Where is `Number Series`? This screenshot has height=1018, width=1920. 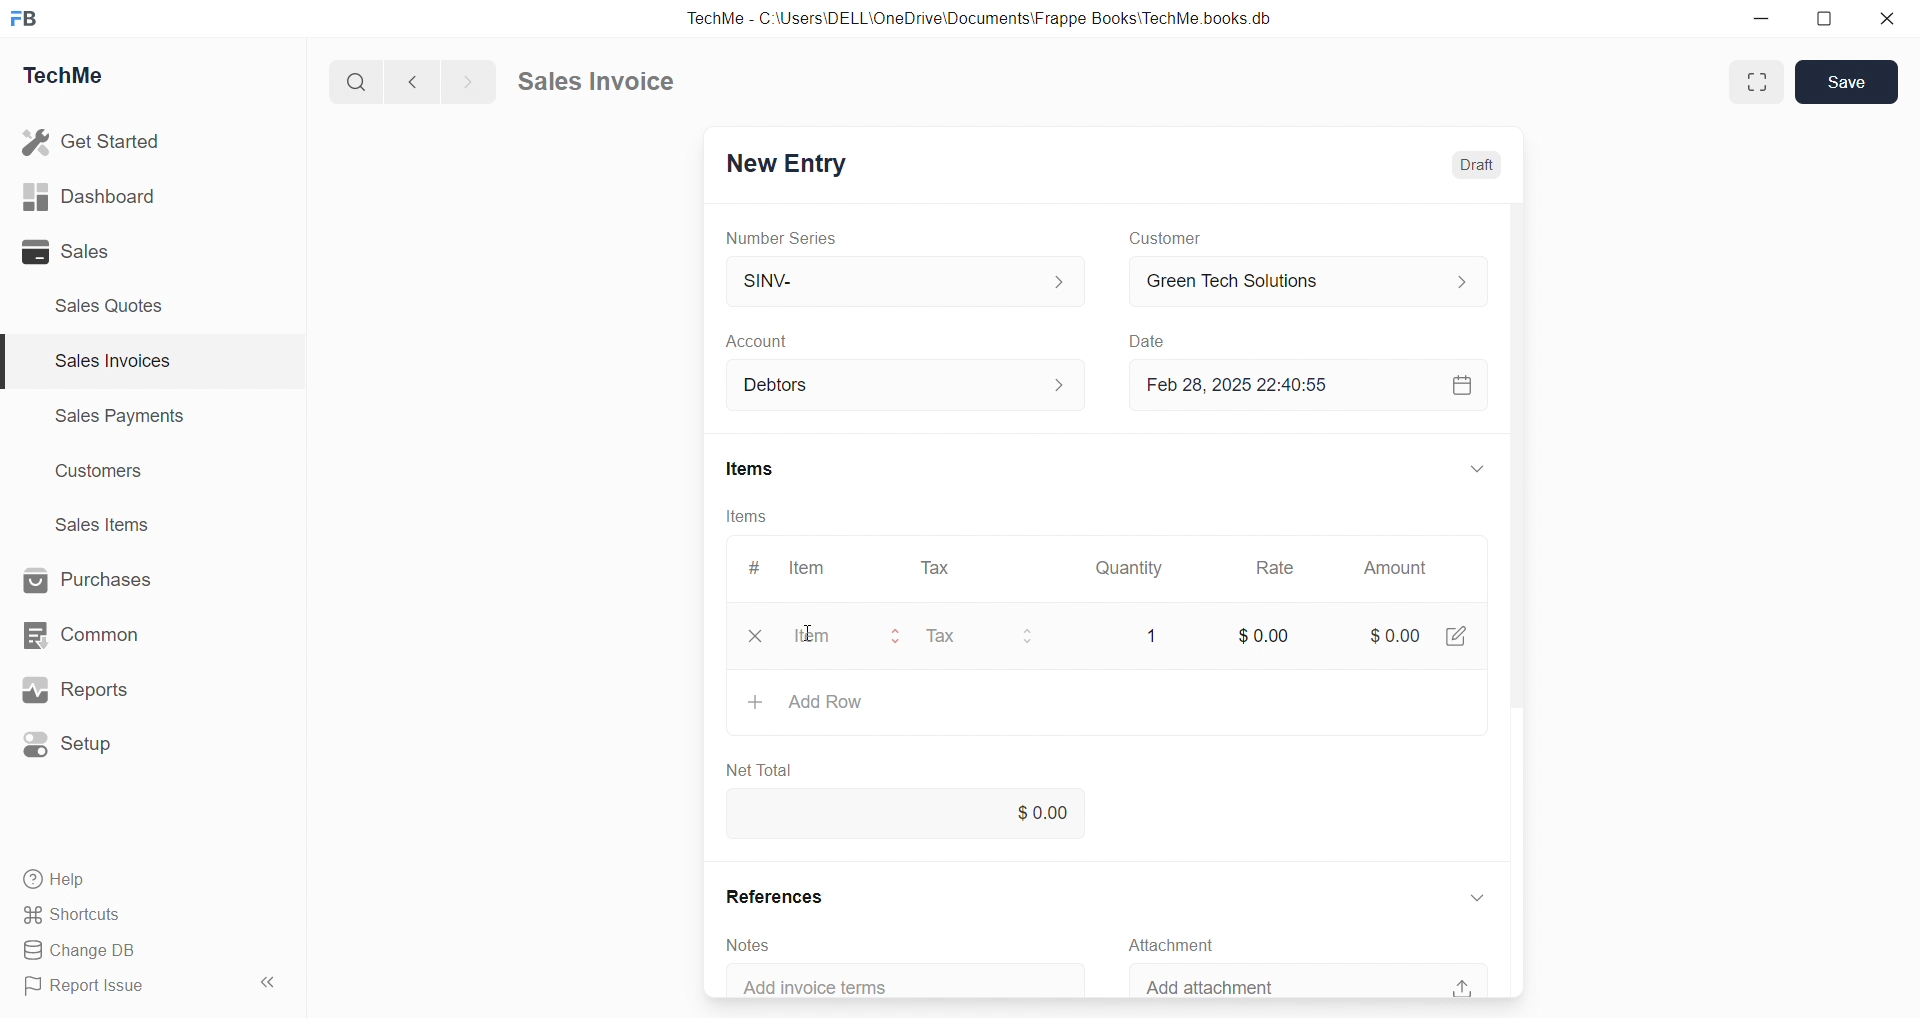
Number Series is located at coordinates (782, 239).